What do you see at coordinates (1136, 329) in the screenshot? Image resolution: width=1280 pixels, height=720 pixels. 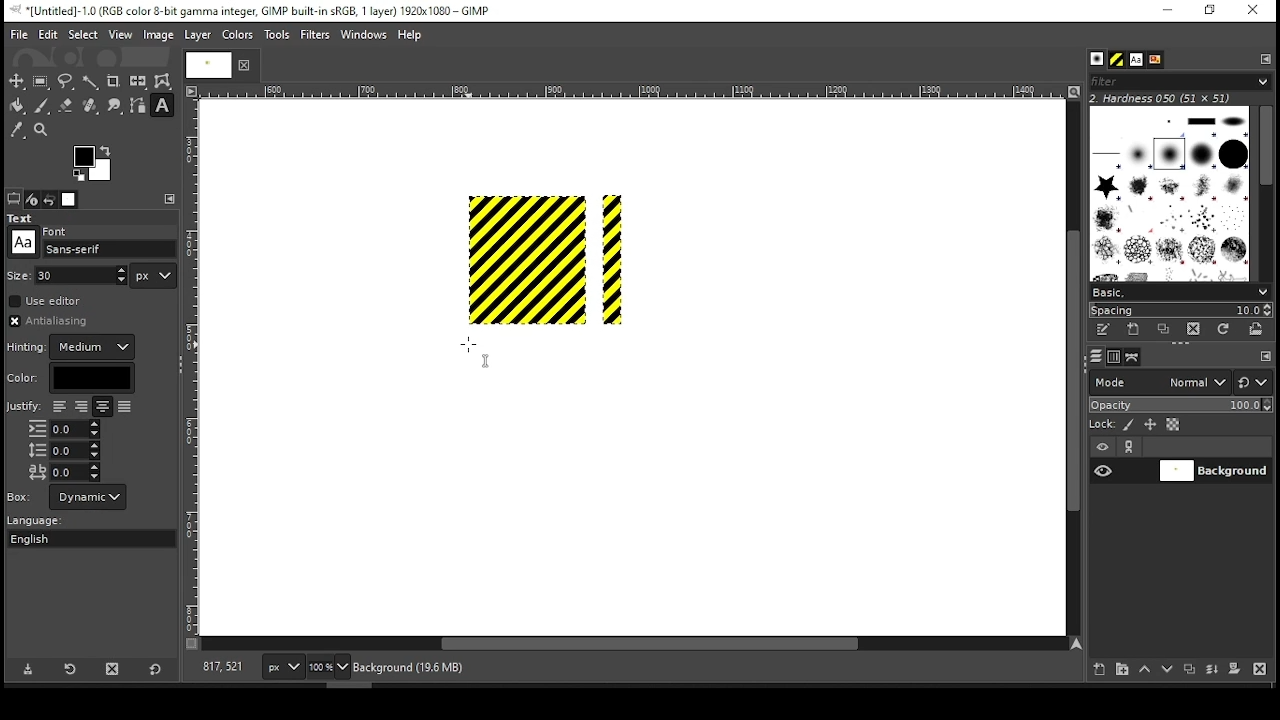 I see `create a new brush` at bounding box center [1136, 329].